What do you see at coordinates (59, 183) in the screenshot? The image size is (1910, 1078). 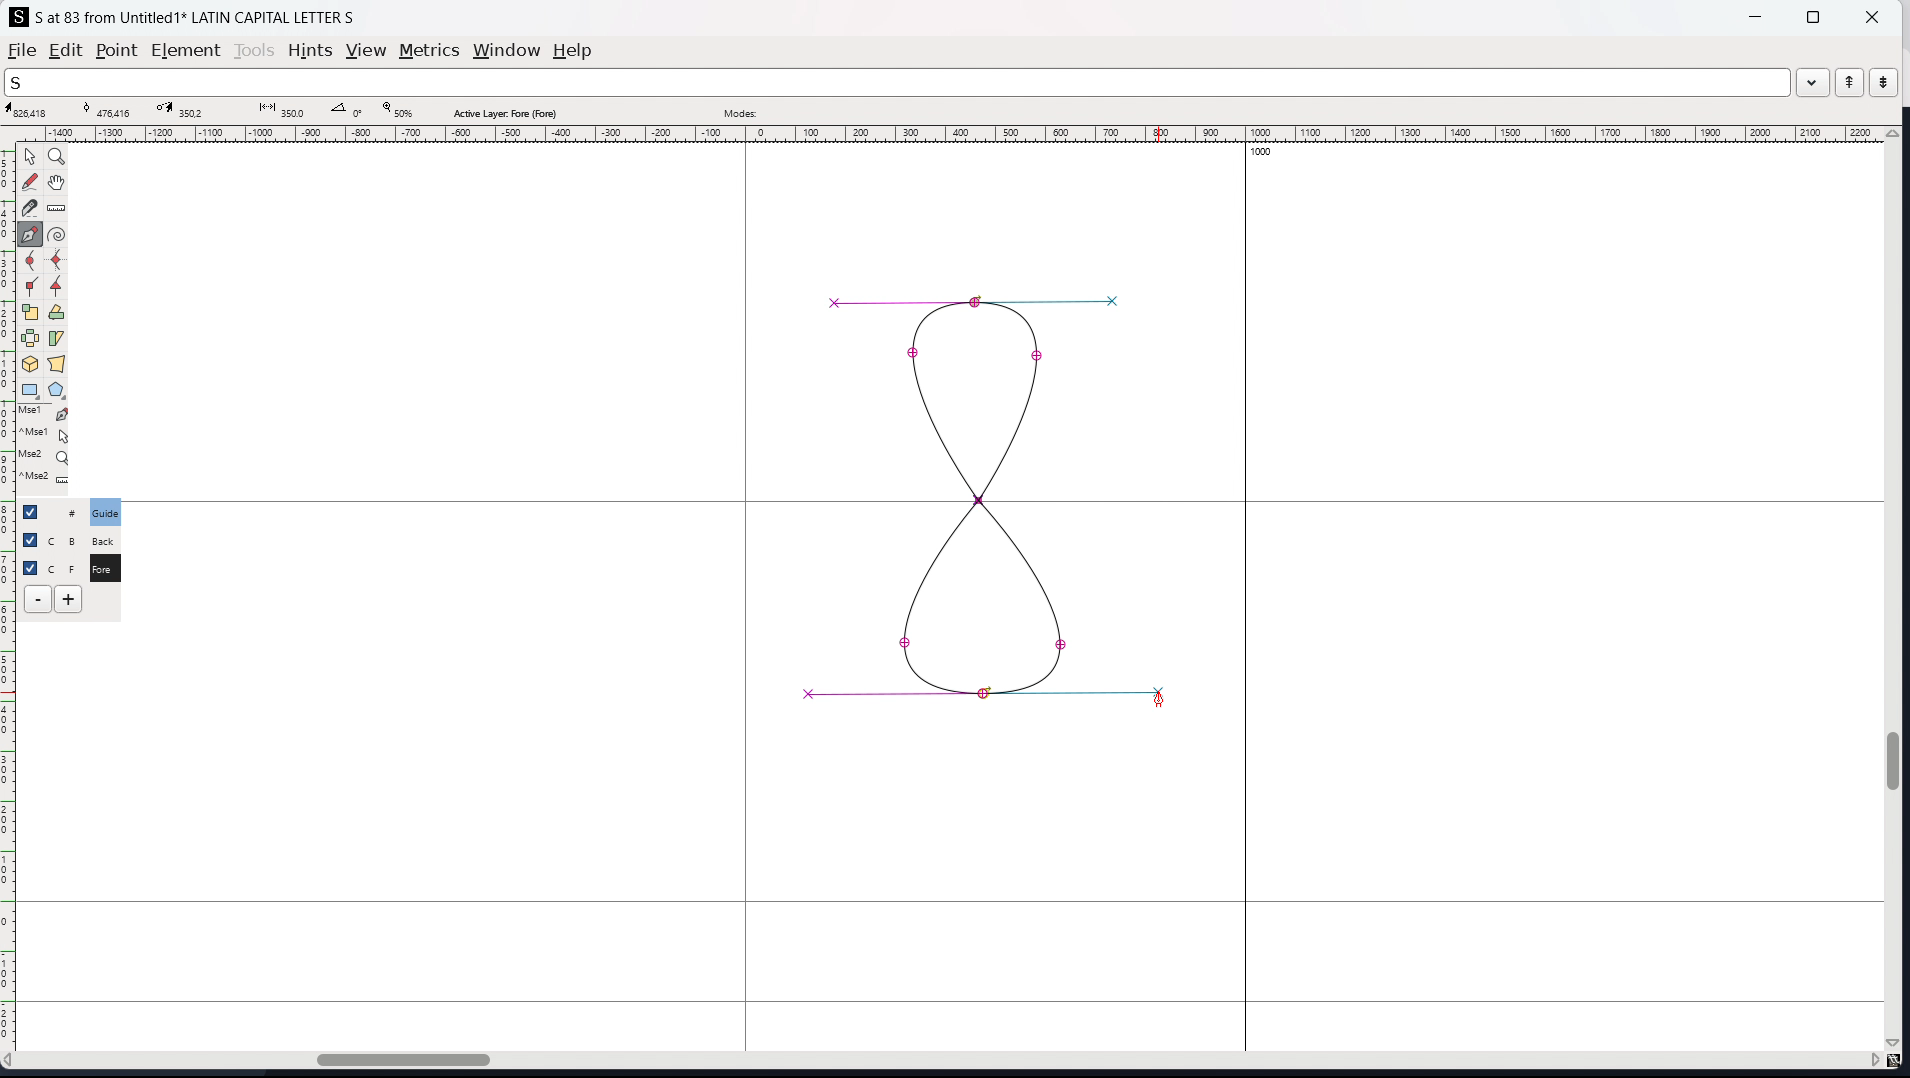 I see `scroll by hand` at bounding box center [59, 183].